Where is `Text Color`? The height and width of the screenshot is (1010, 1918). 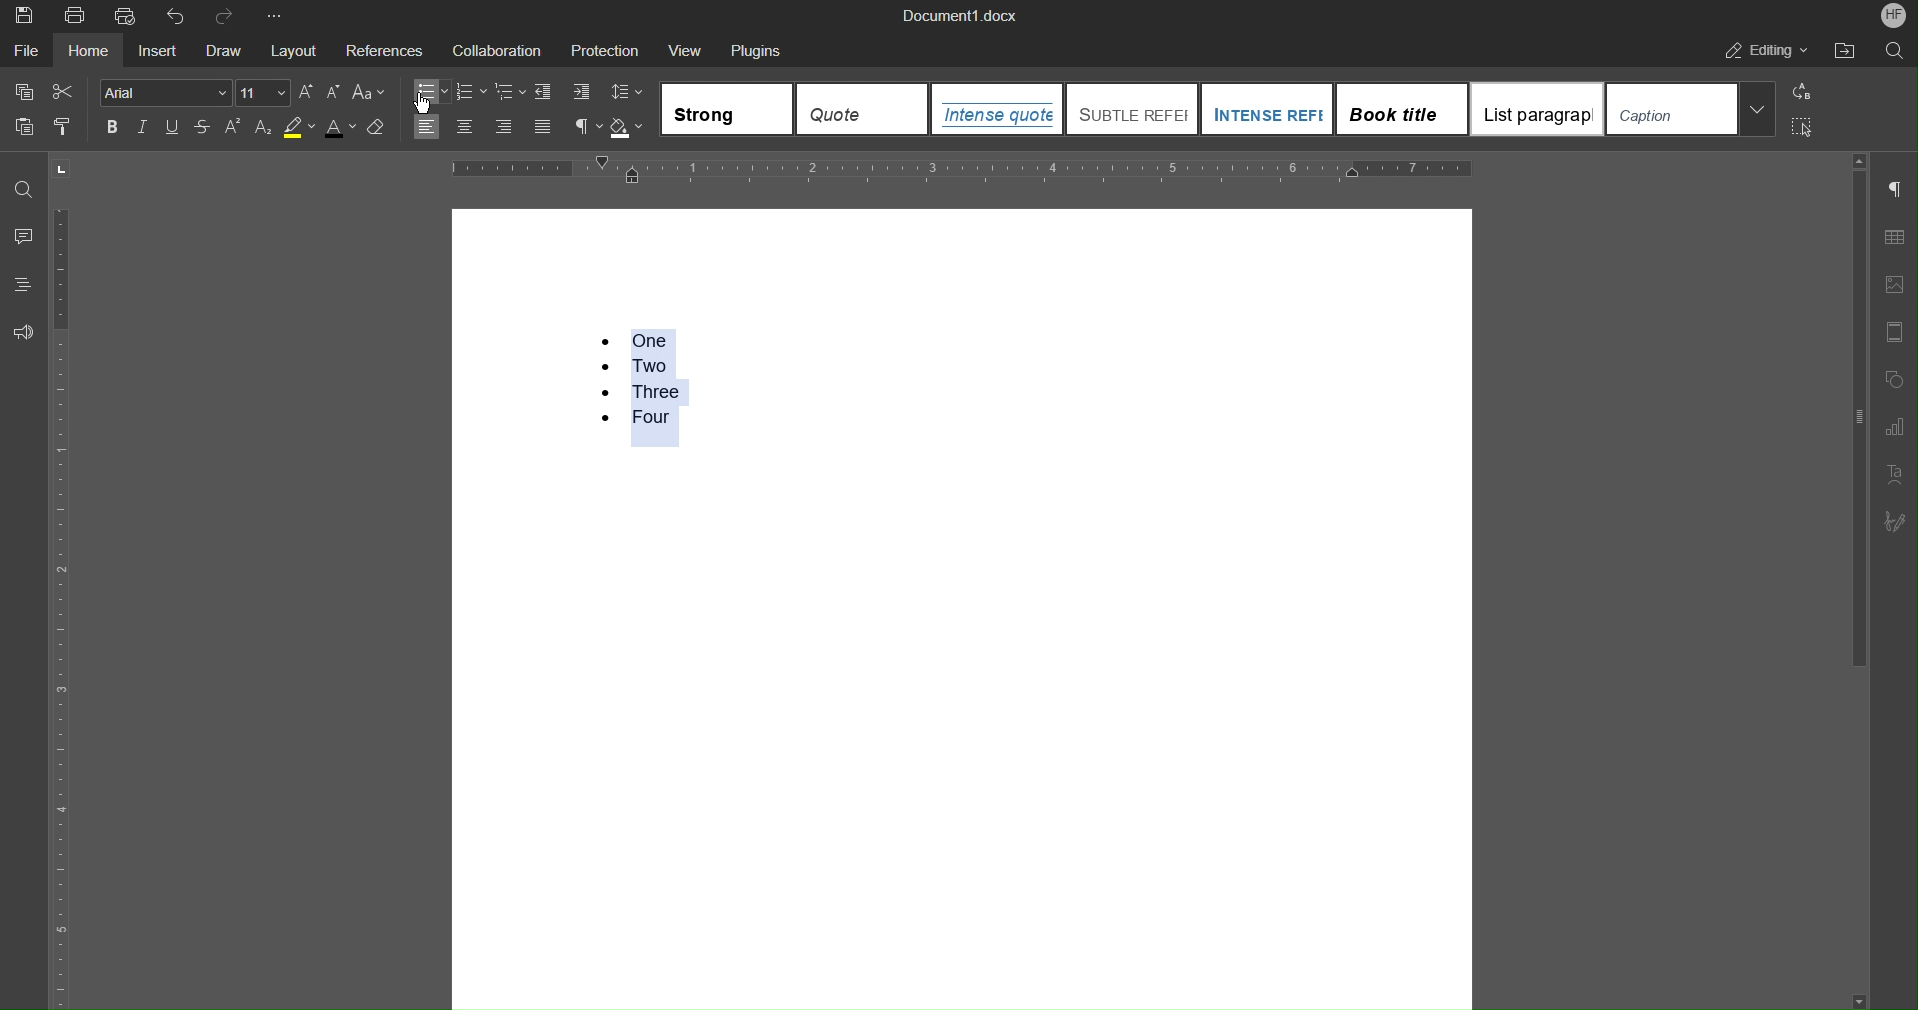
Text Color is located at coordinates (341, 128).